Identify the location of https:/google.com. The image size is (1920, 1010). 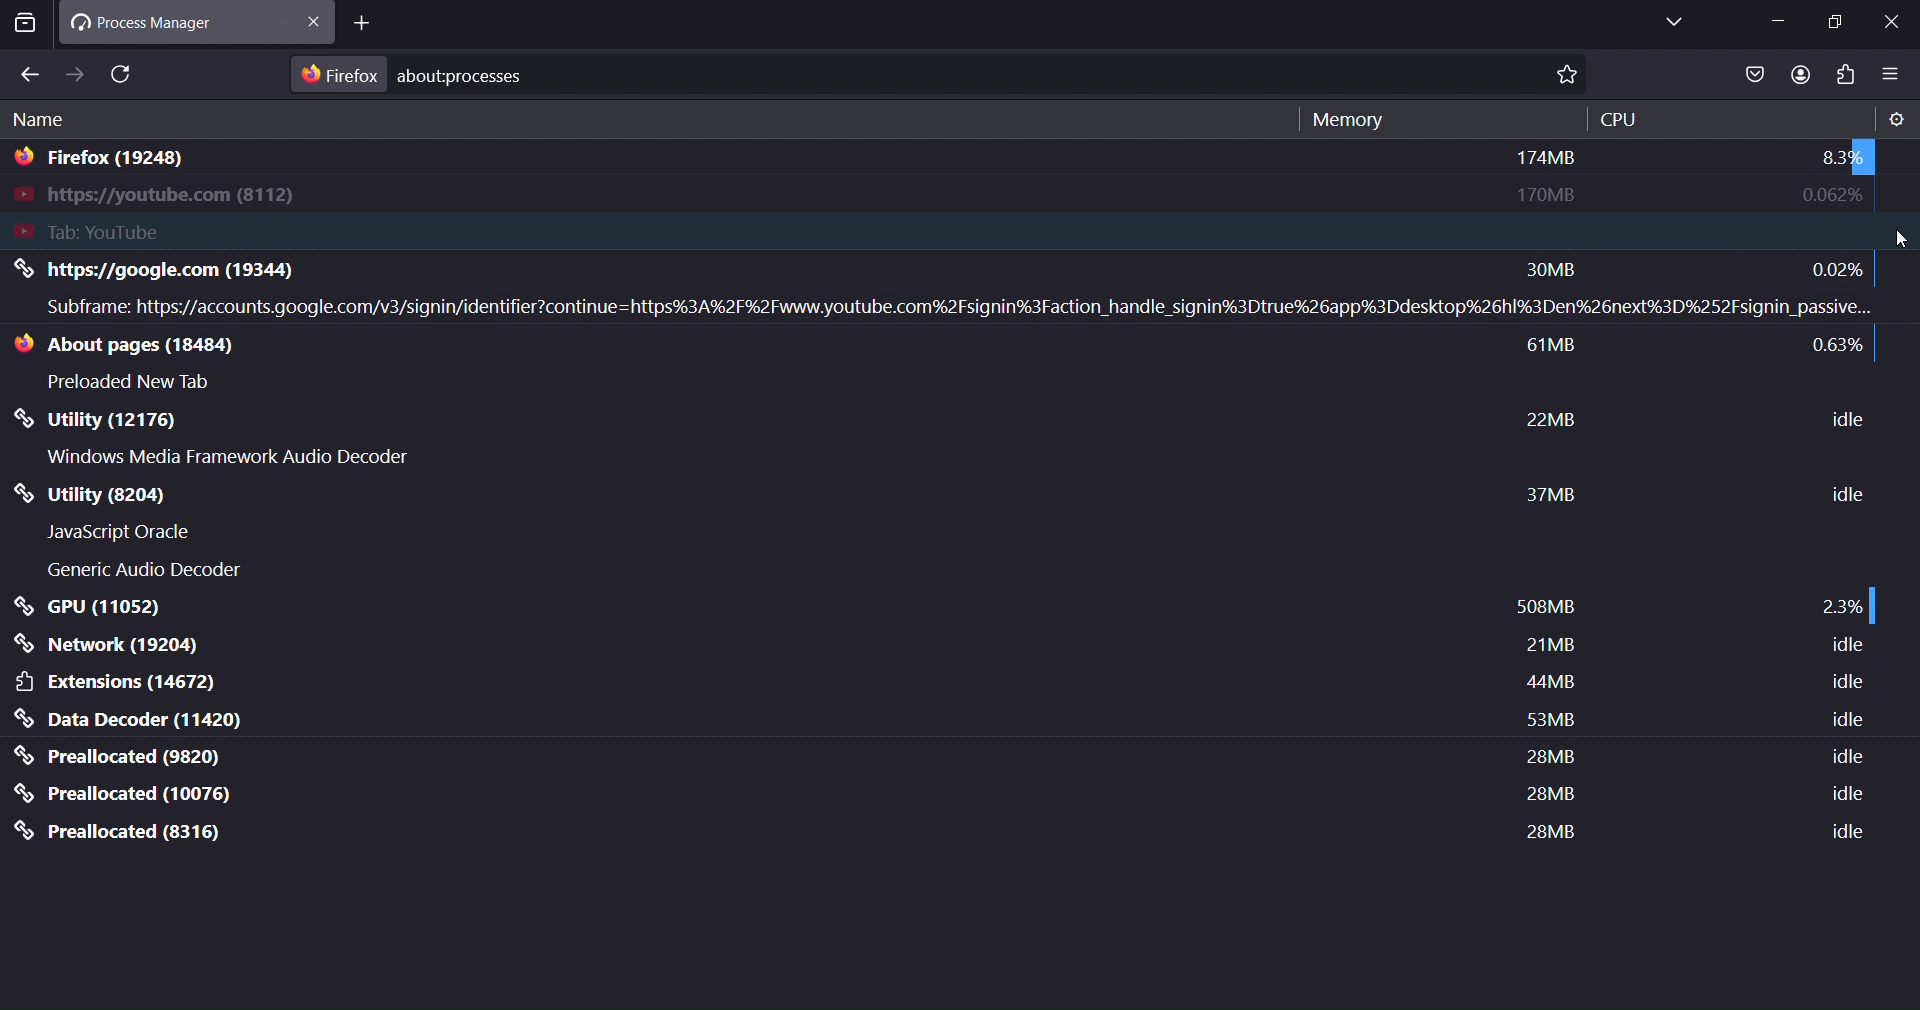
(205, 271).